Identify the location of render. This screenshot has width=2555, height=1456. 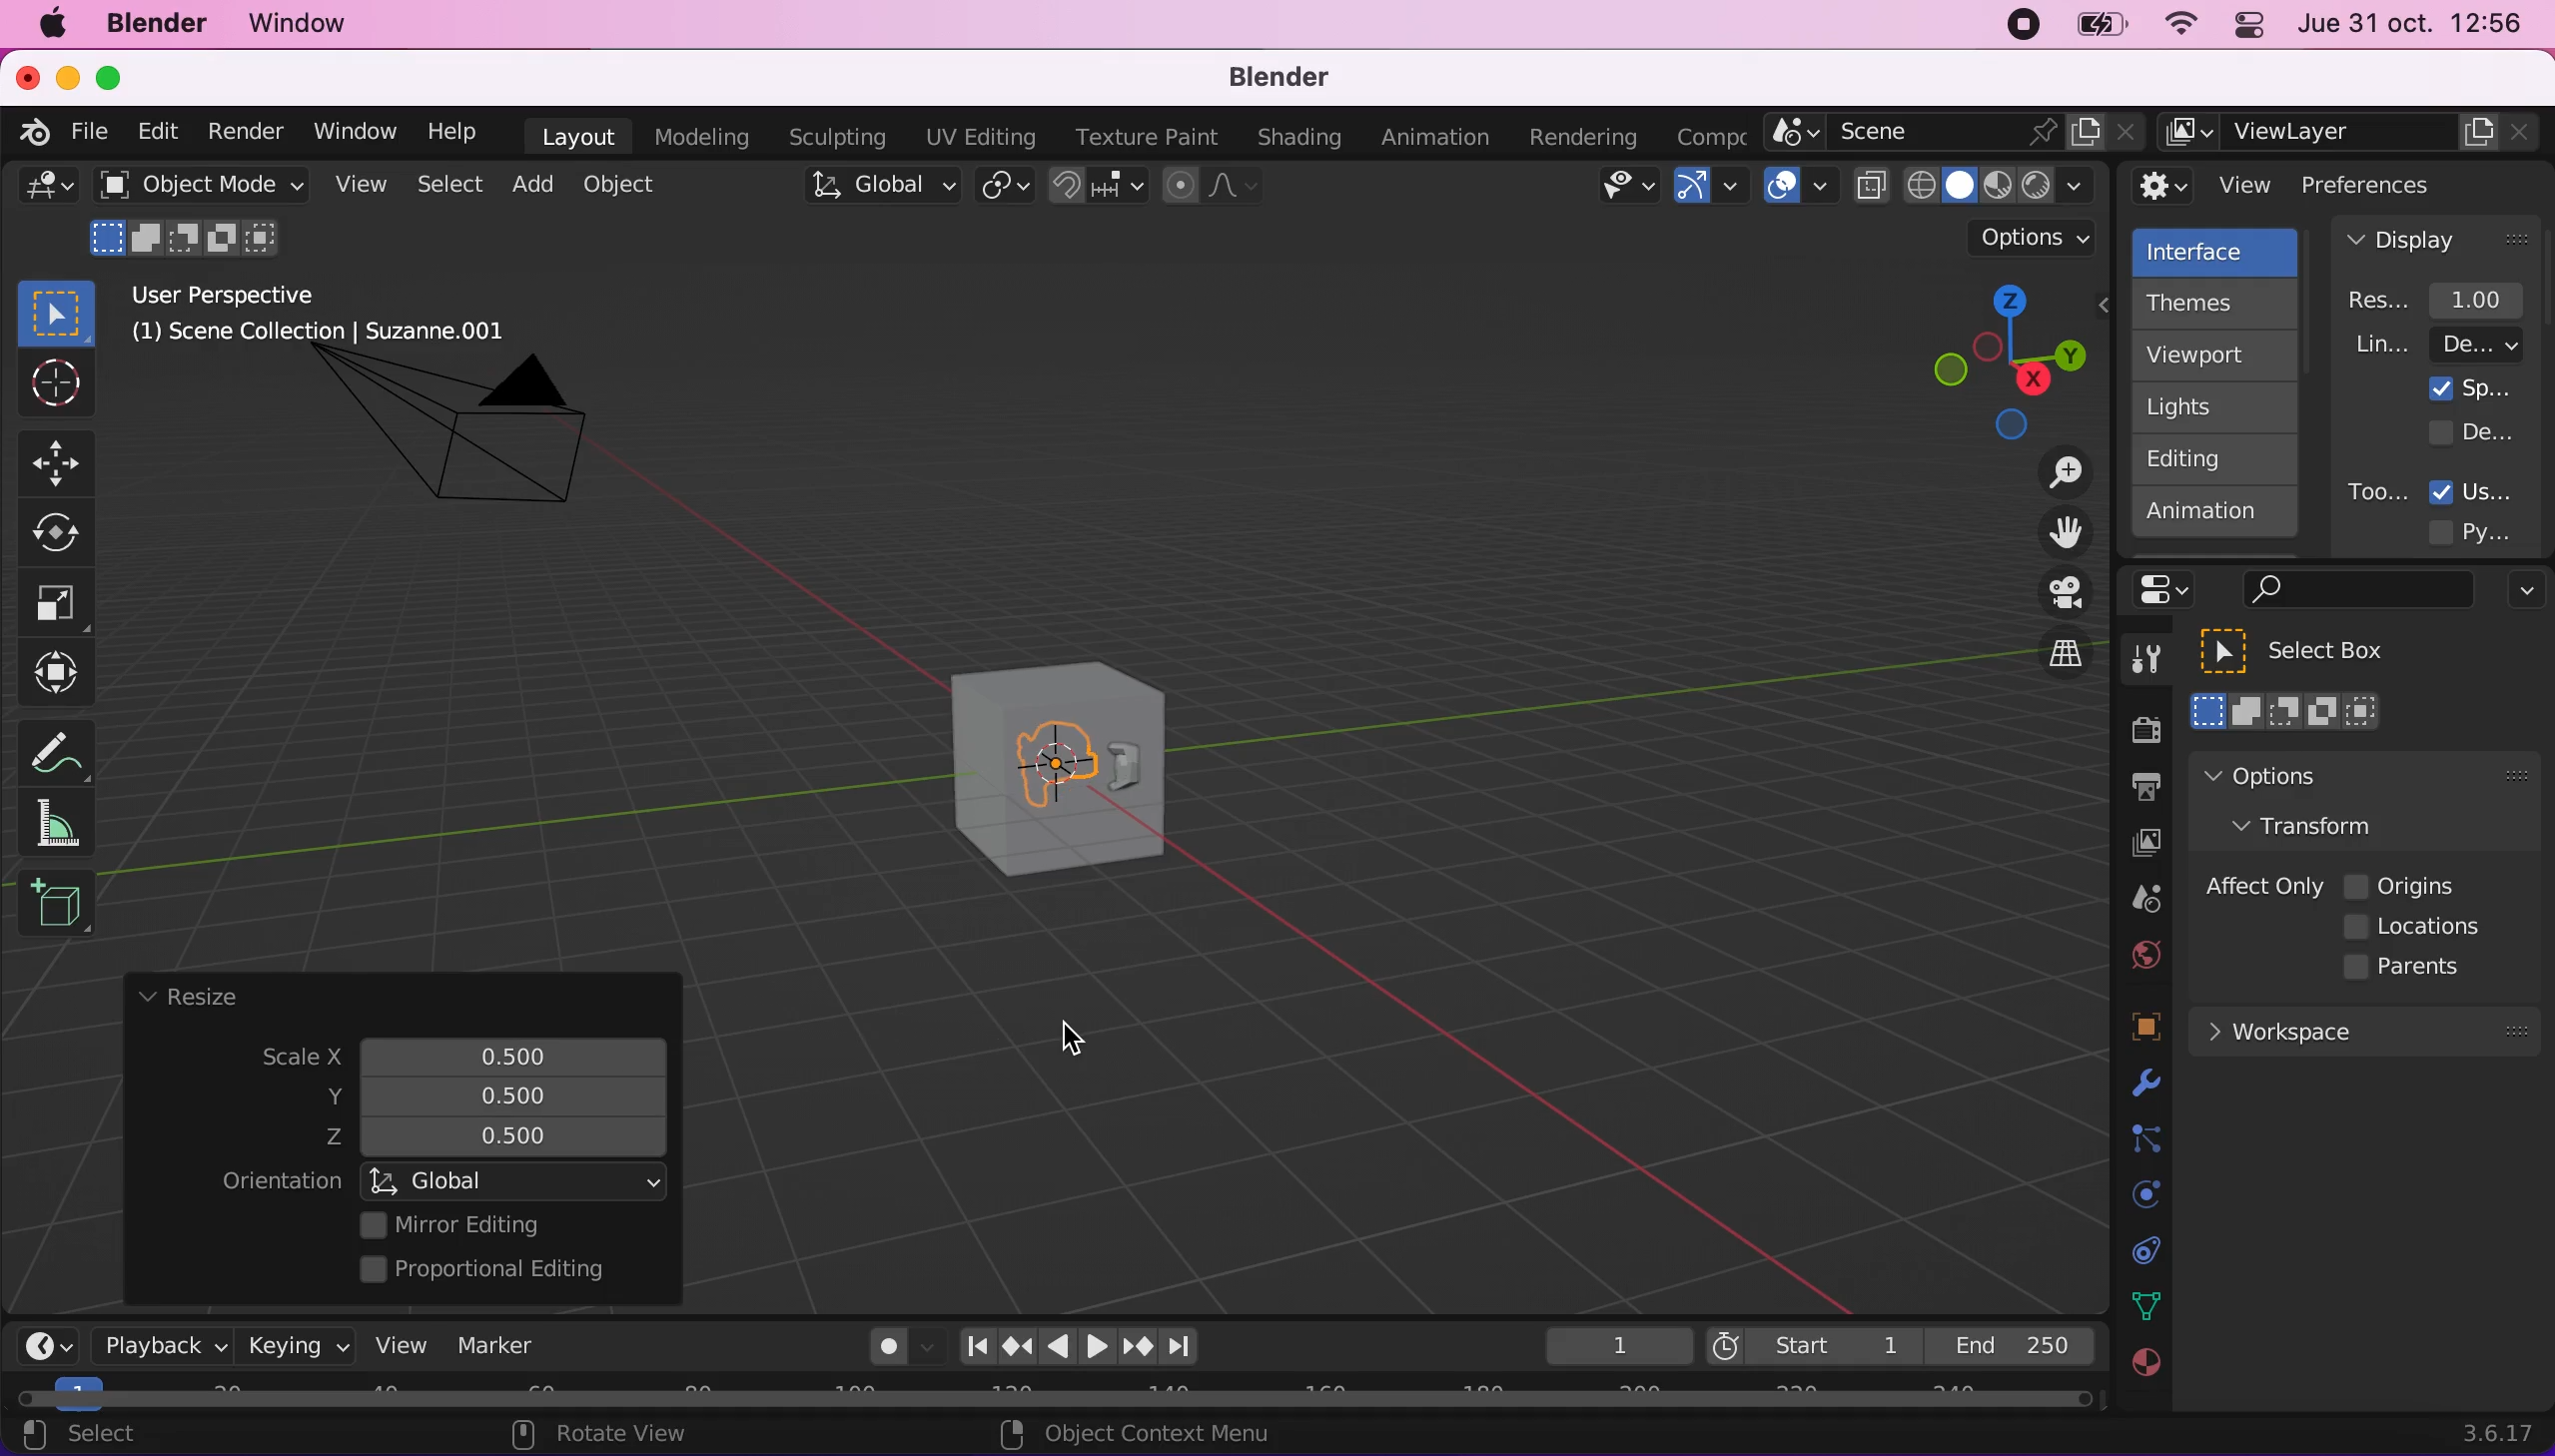
(244, 133).